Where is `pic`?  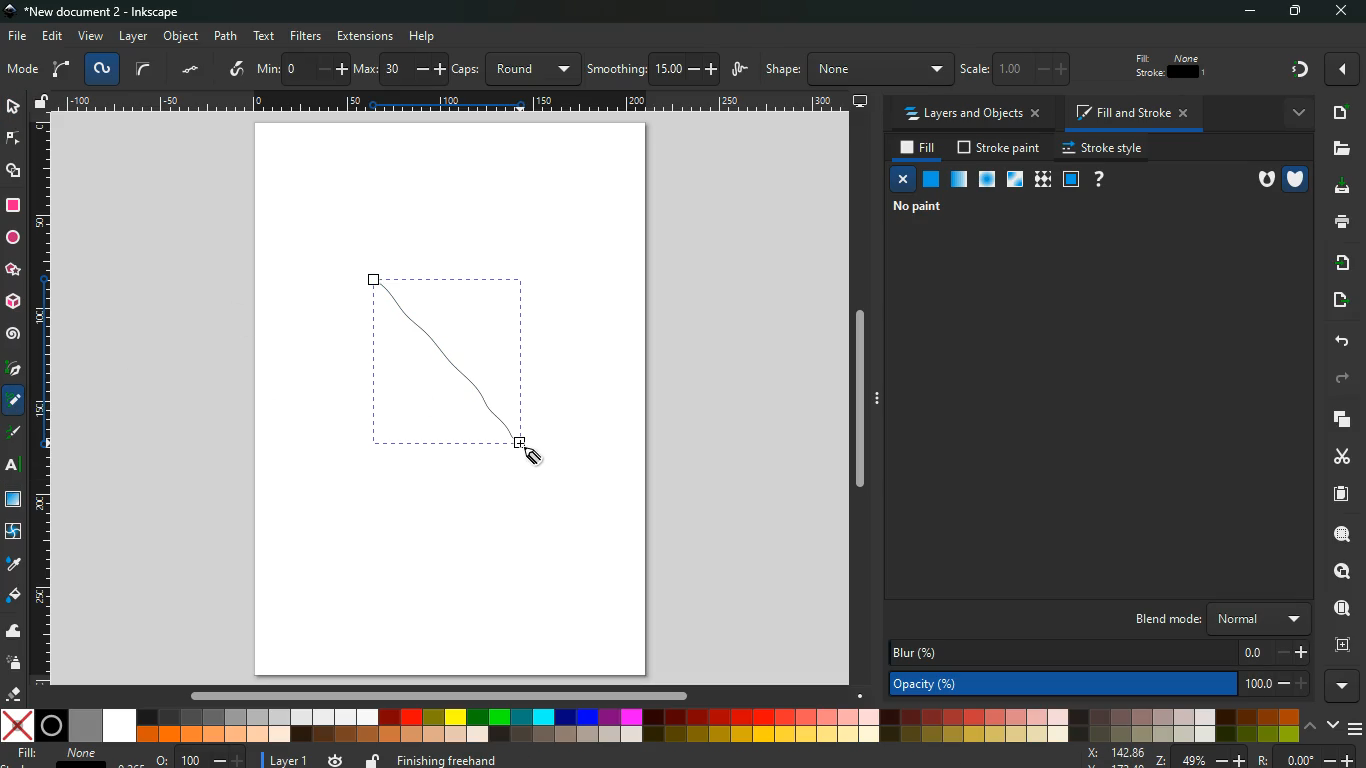 pic is located at coordinates (13, 369).